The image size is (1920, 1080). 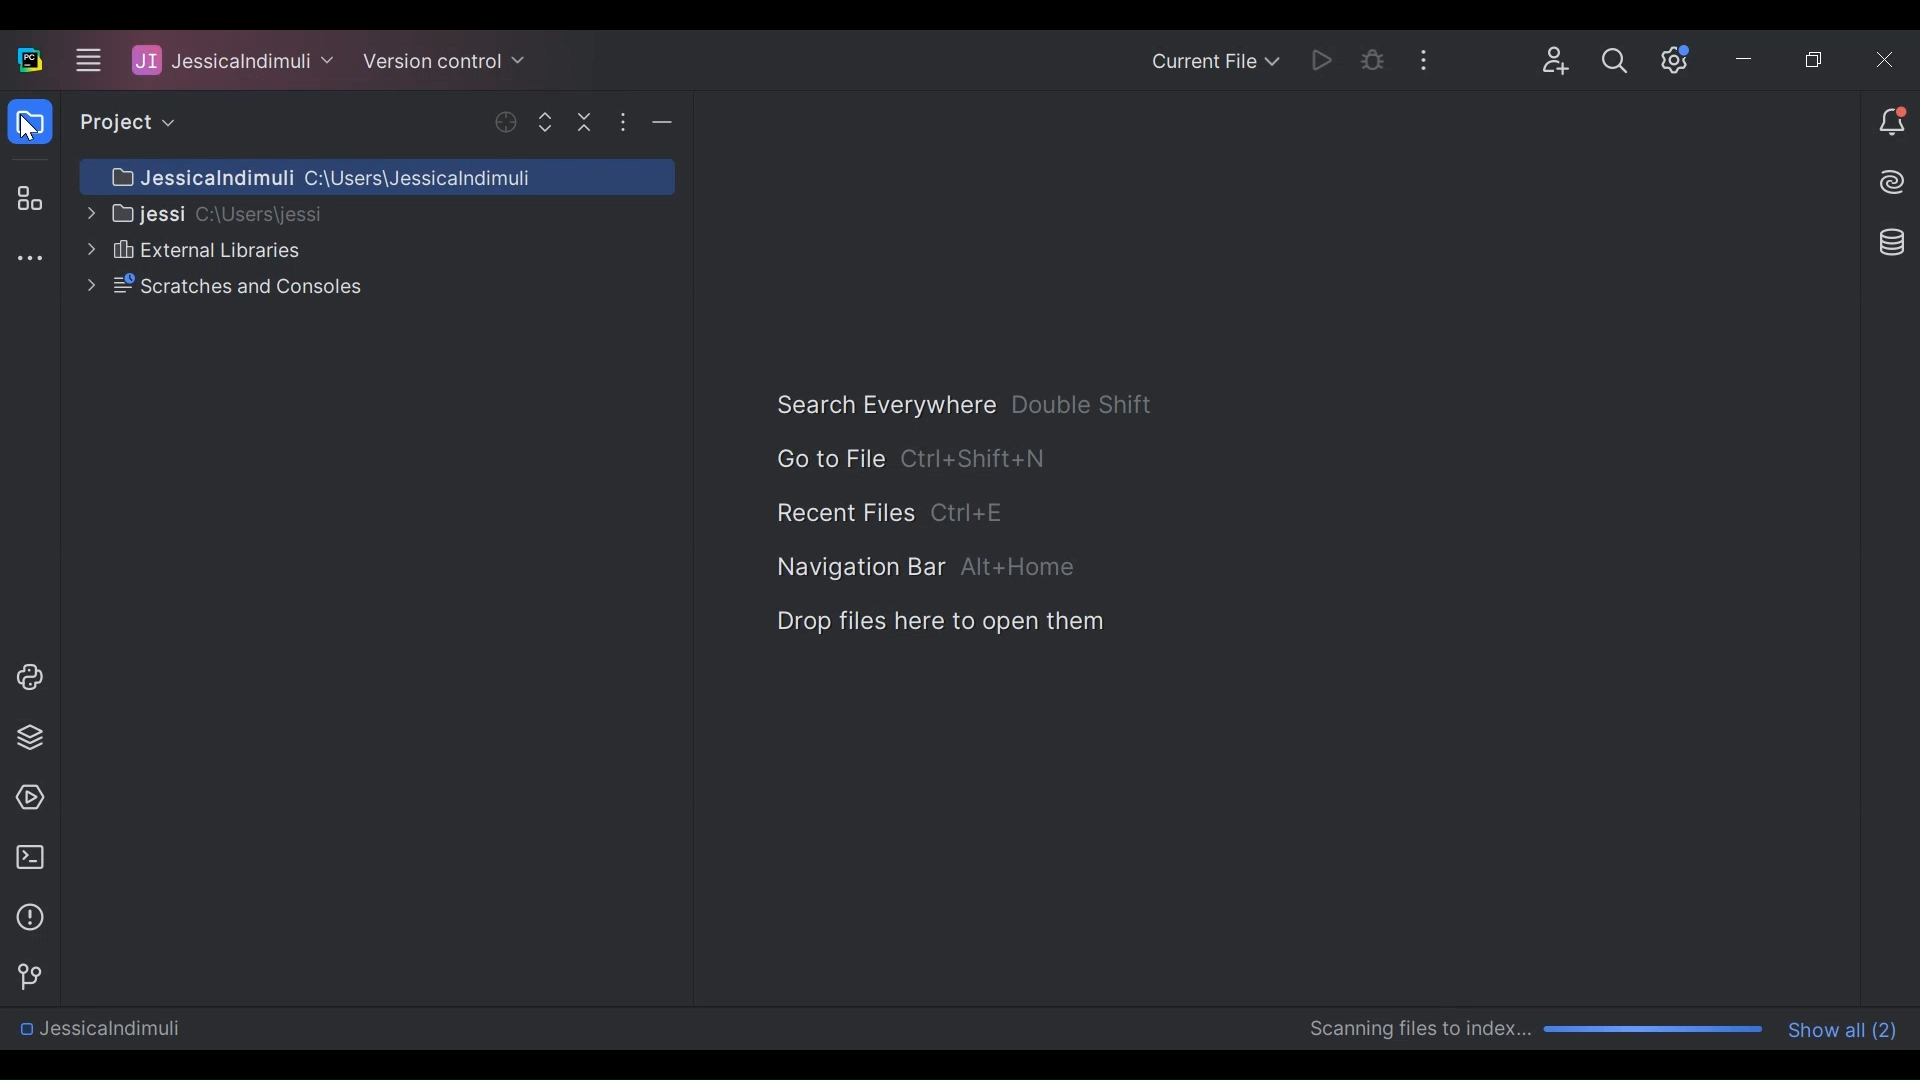 I want to click on Code with me, so click(x=1554, y=58).